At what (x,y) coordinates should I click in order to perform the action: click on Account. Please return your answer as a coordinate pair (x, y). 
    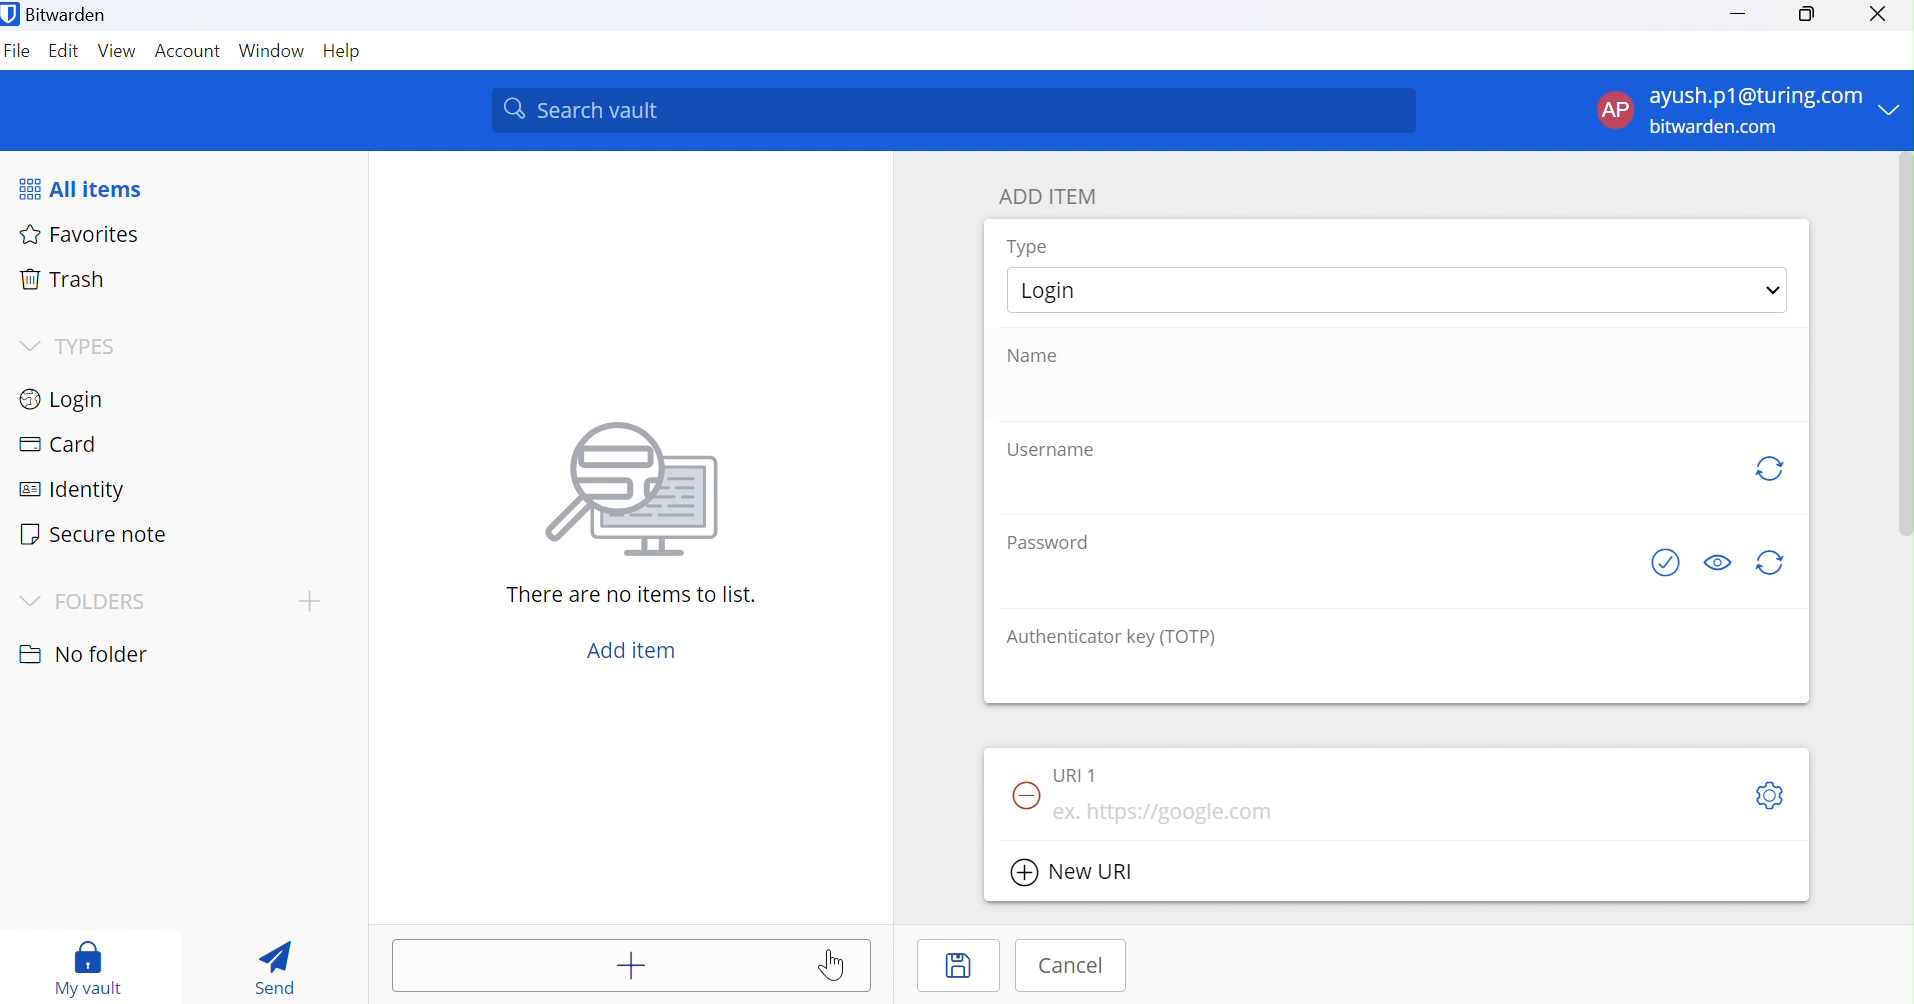
    Looking at the image, I should click on (188, 52).